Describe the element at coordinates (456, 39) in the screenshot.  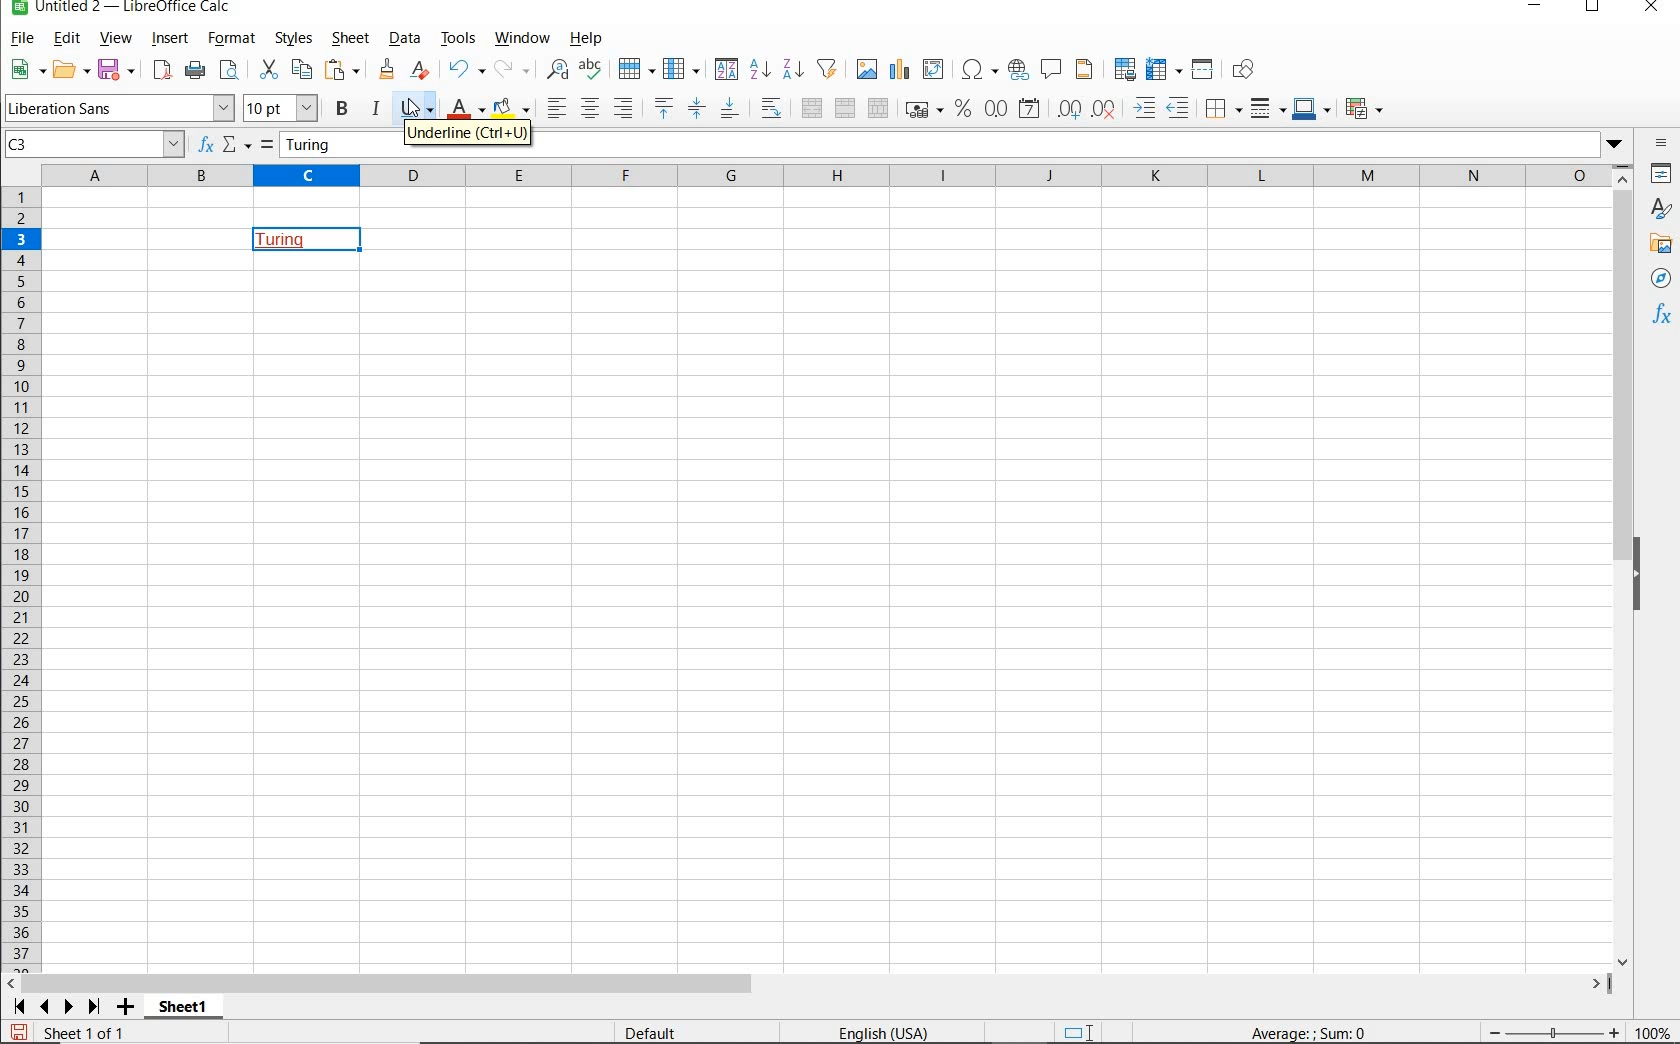
I see `TOOLS` at that location.